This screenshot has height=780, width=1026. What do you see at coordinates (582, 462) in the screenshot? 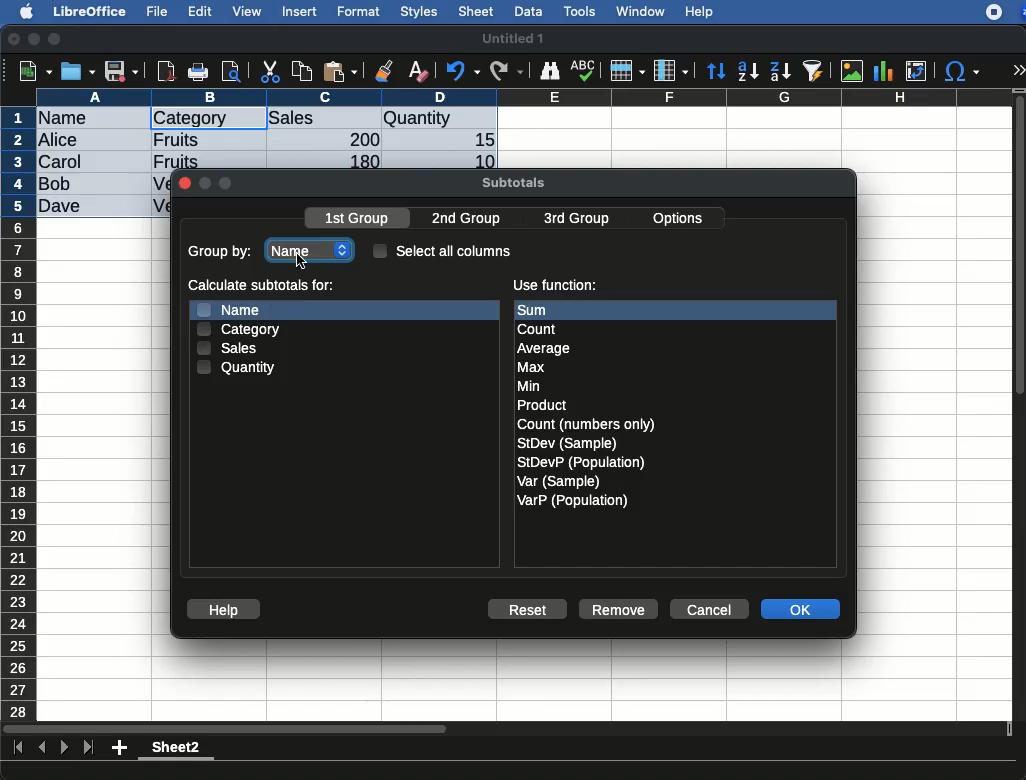
I see `SitDevP (Population)` at bounding box center [582, 462].